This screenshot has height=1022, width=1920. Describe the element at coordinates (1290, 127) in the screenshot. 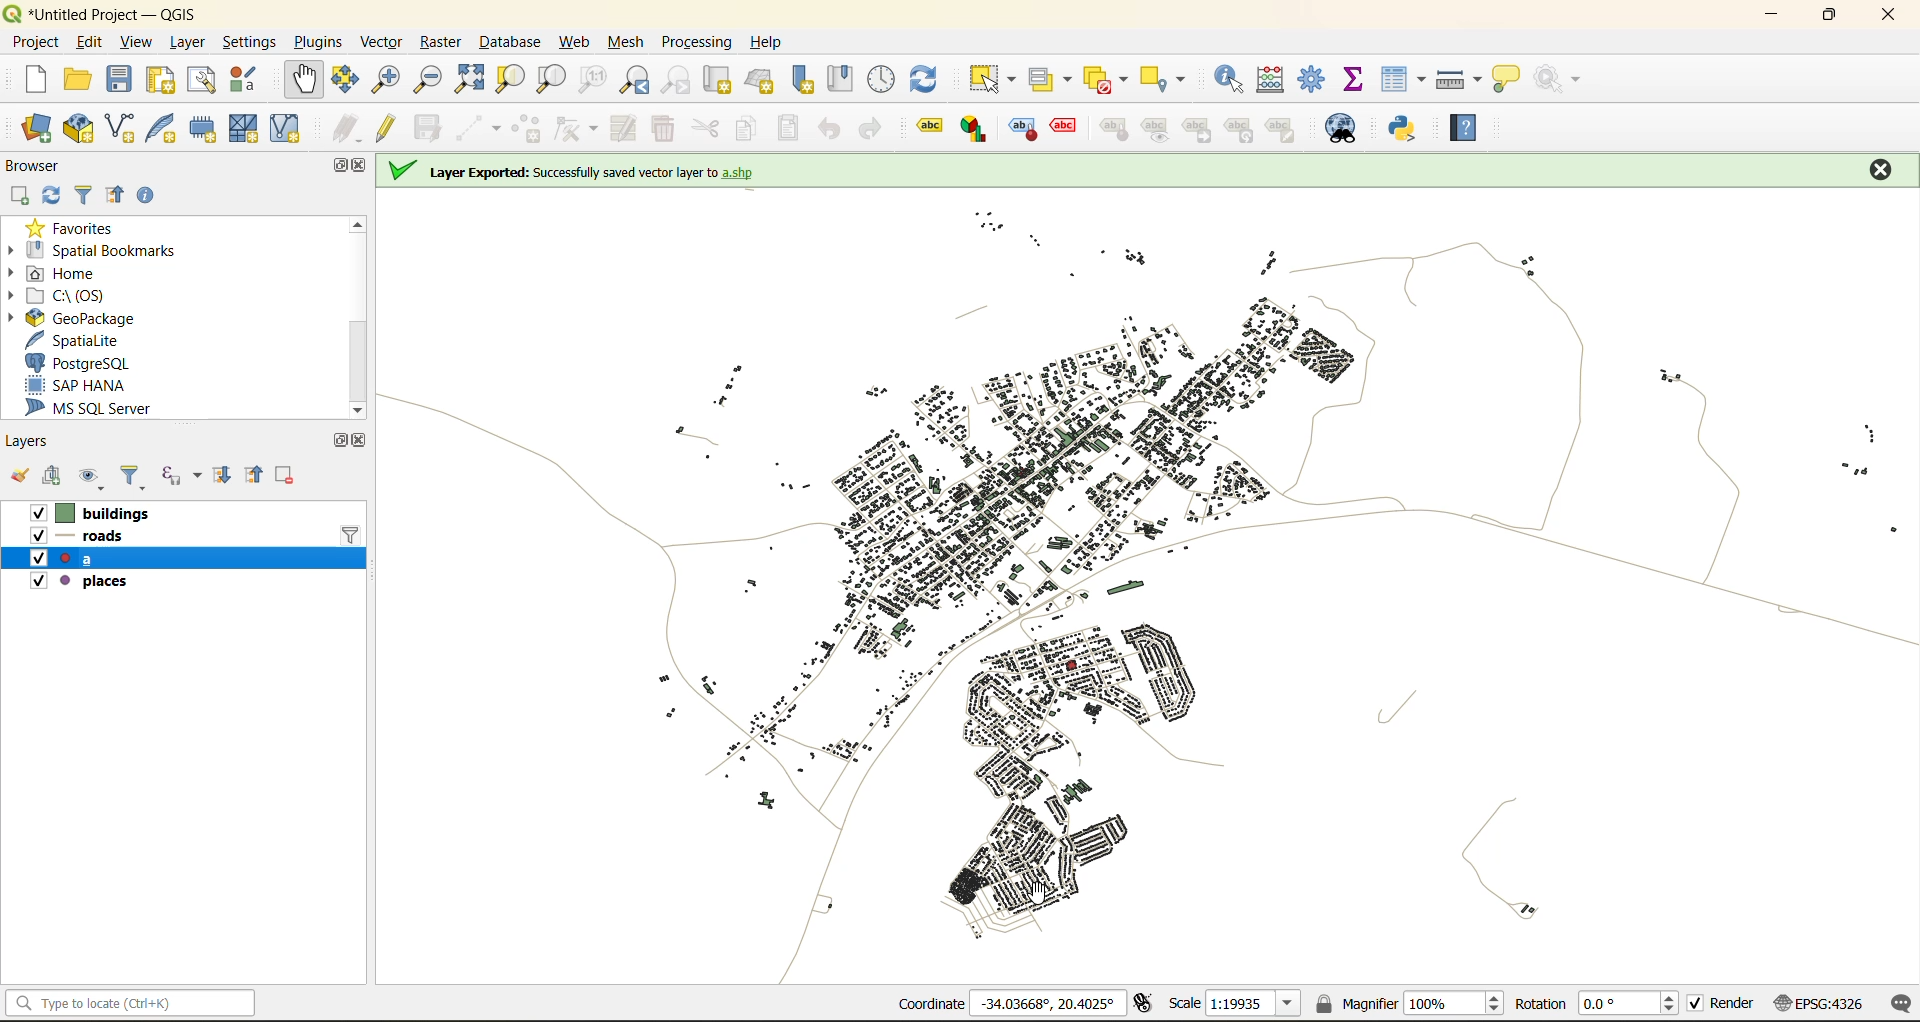

I see `label tools` at that location.